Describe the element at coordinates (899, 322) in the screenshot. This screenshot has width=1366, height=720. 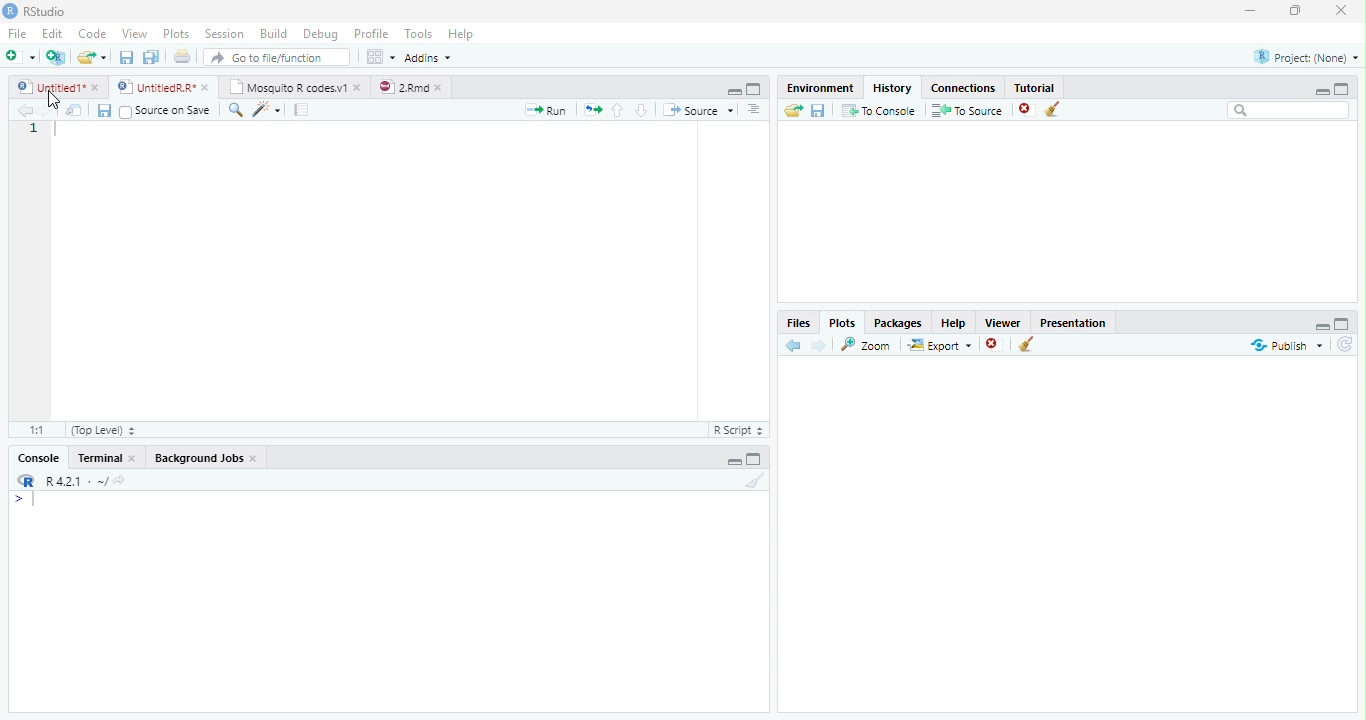
I see `Packages` at that location.